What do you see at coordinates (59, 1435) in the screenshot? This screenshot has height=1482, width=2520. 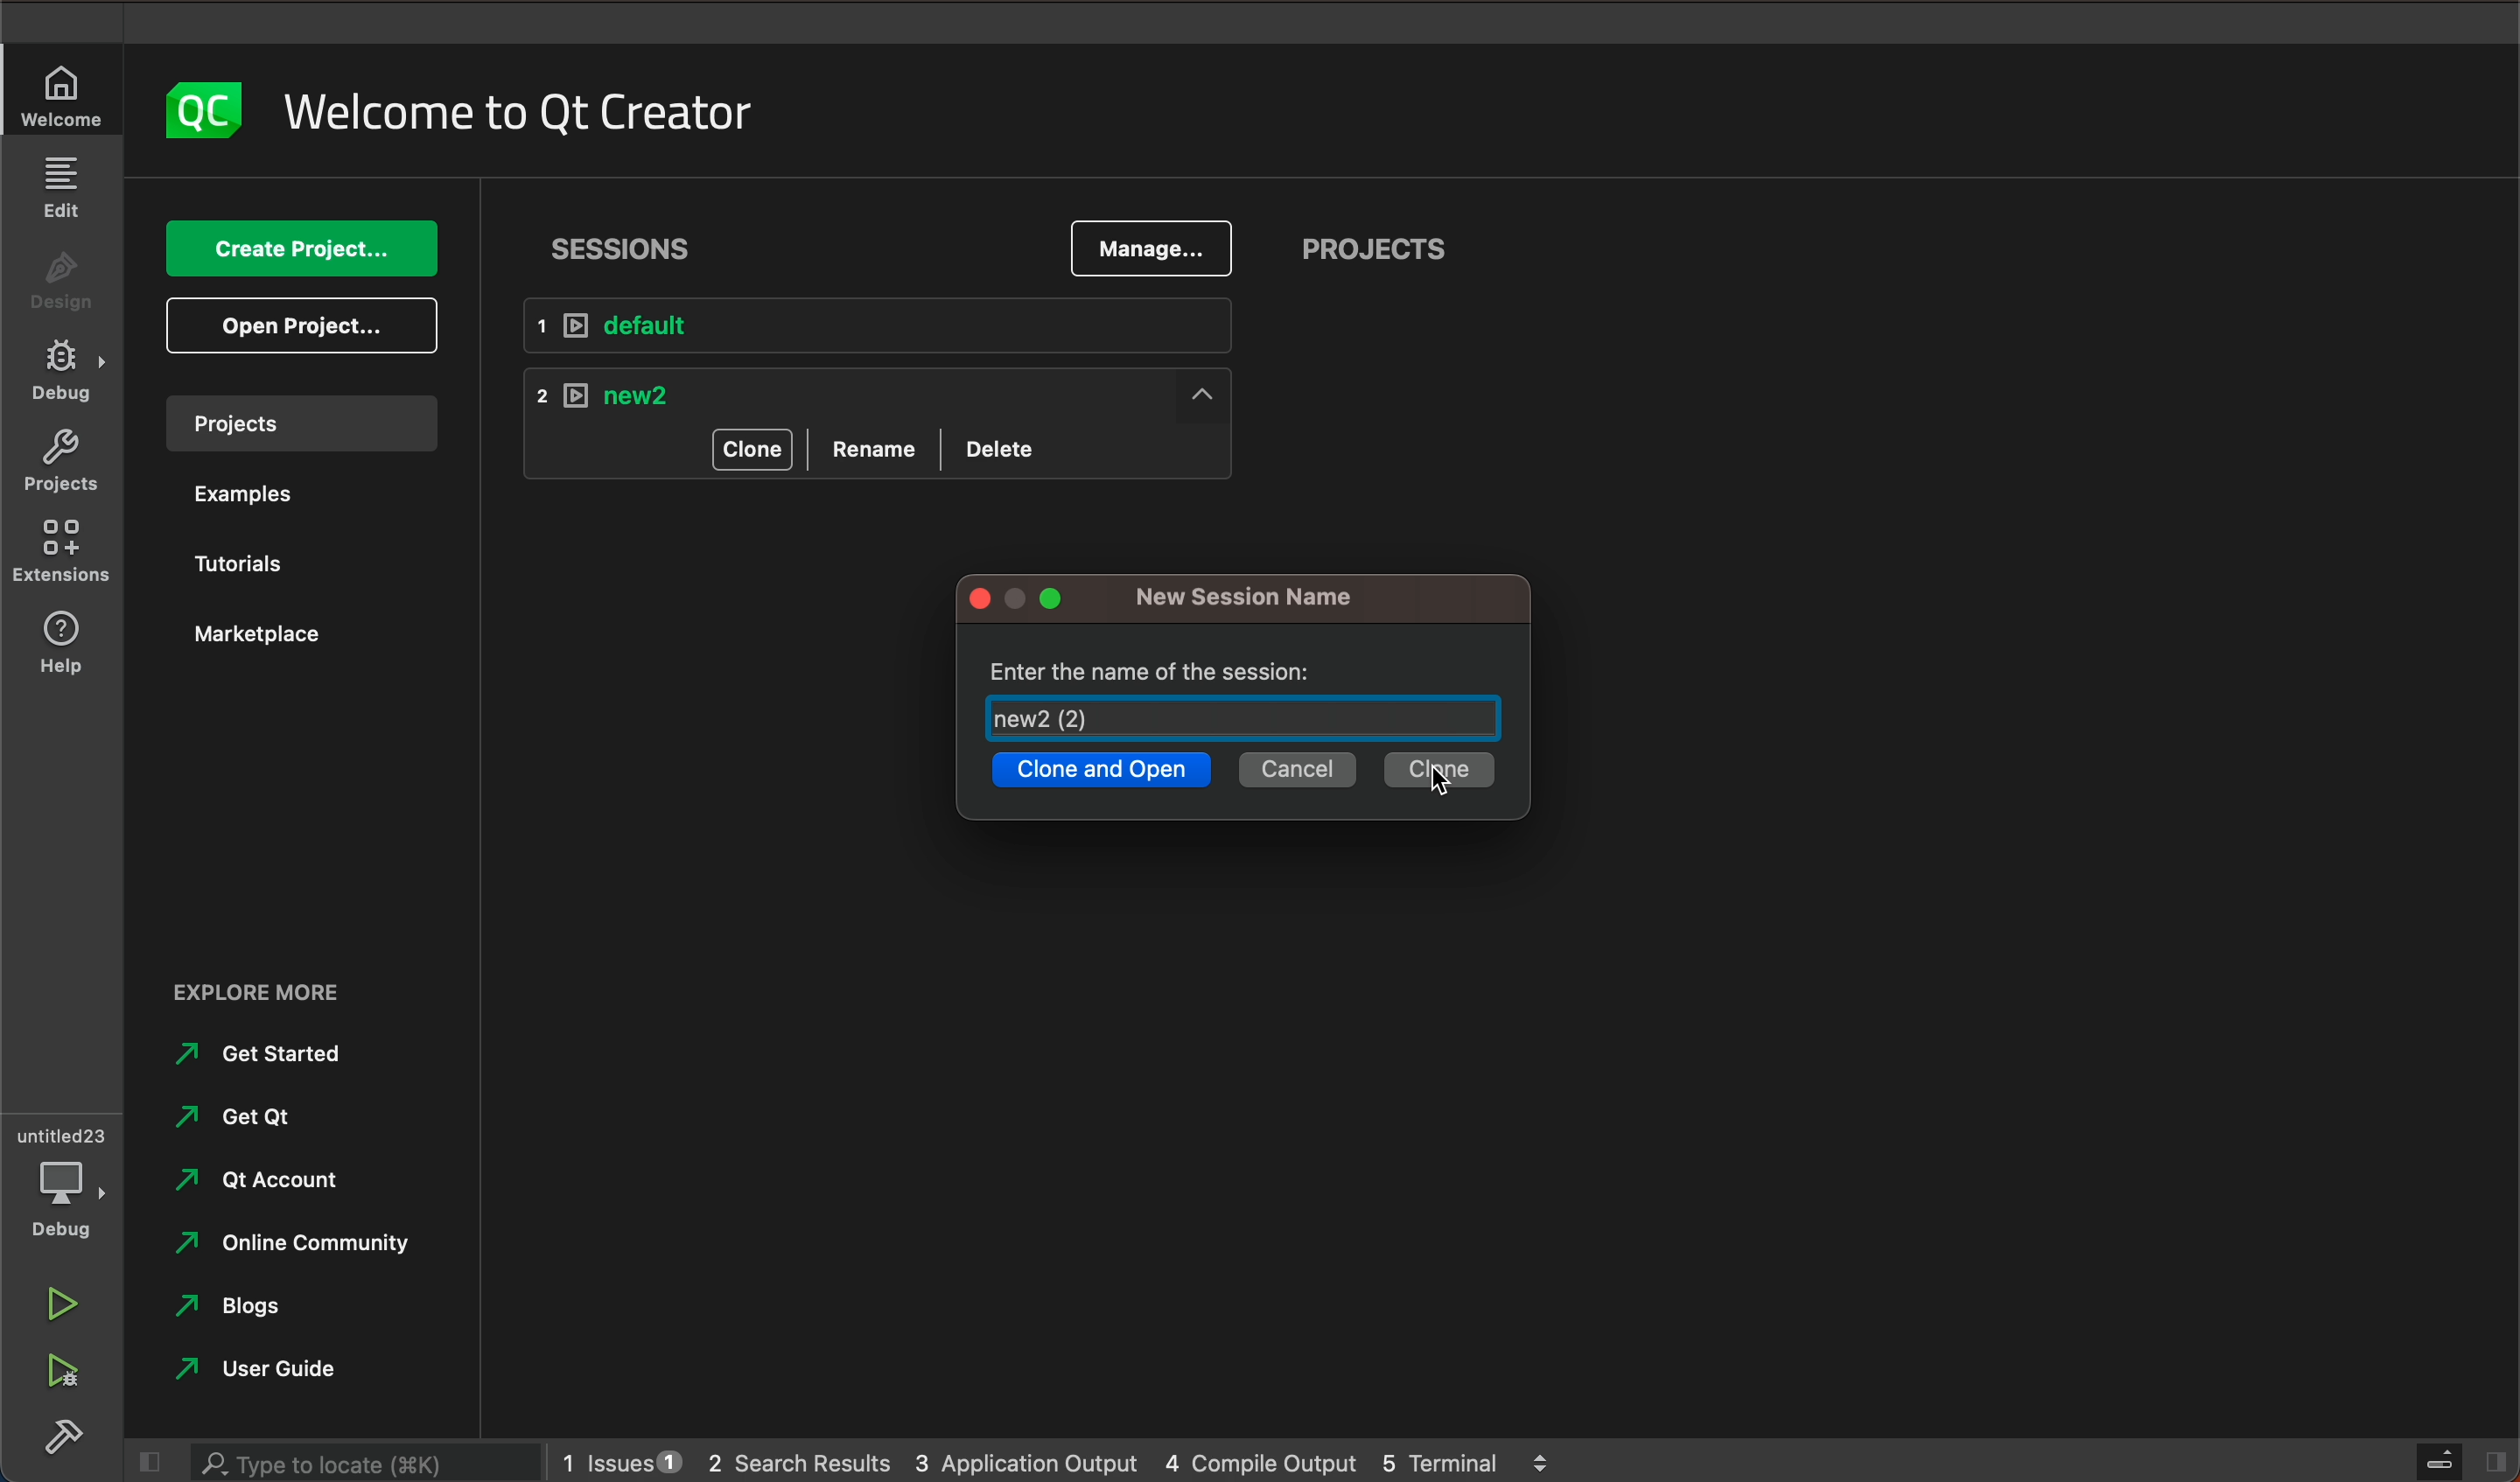 I see `build` at bounding box center [59, 1435].